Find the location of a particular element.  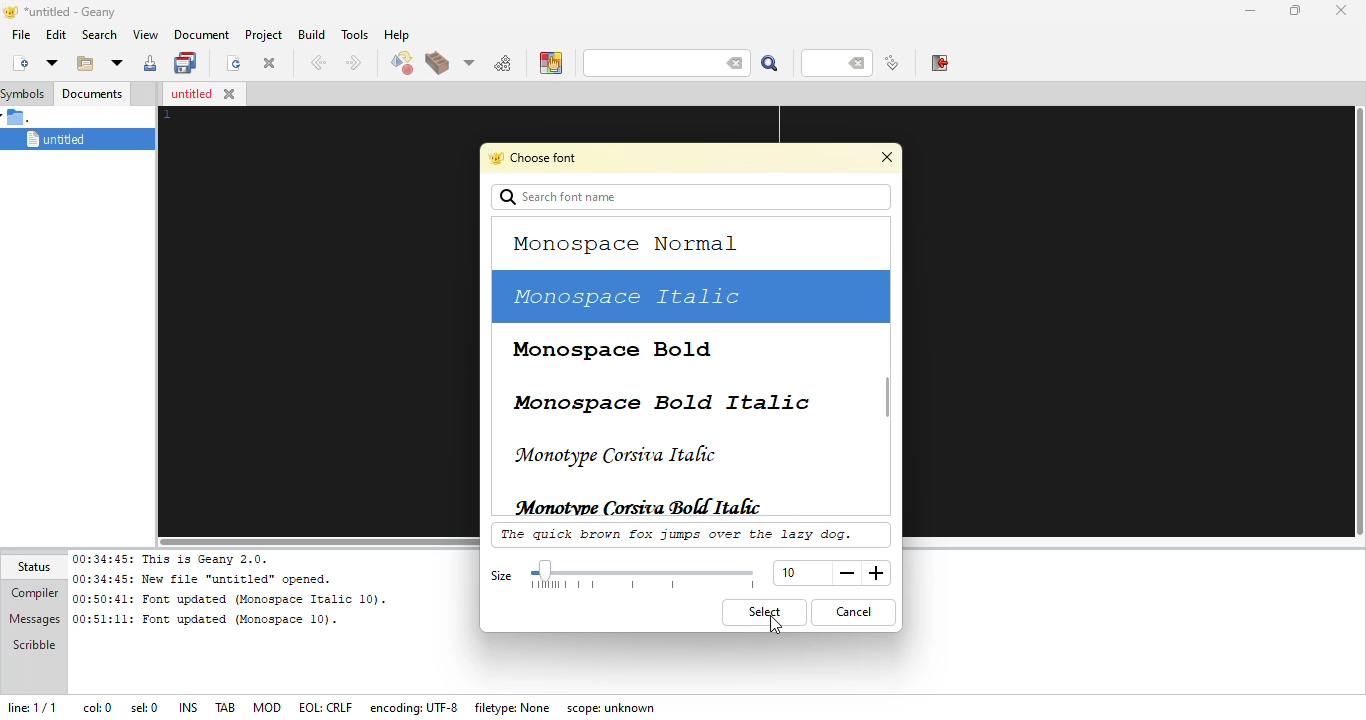

close is located at coordinates (886, 158).